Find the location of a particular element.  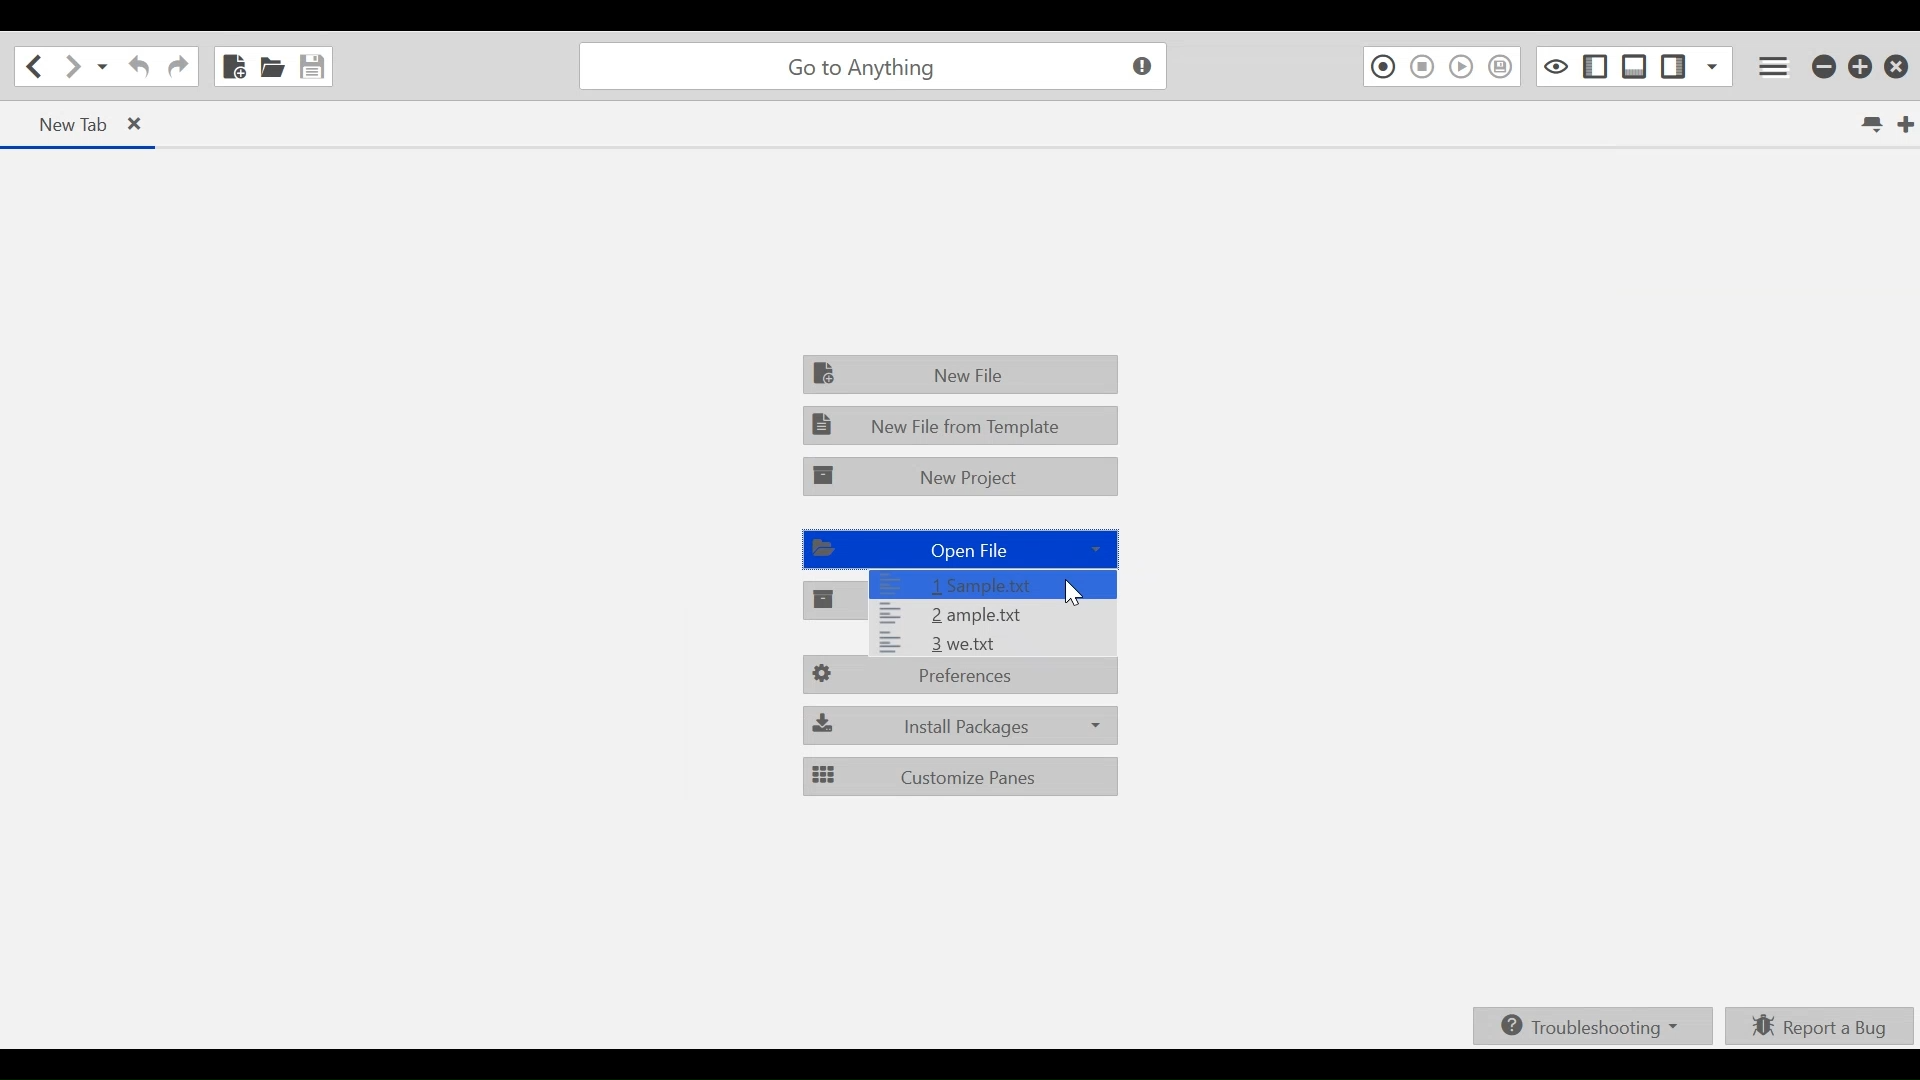

Record Macro is located at coordinates (1382, 66).